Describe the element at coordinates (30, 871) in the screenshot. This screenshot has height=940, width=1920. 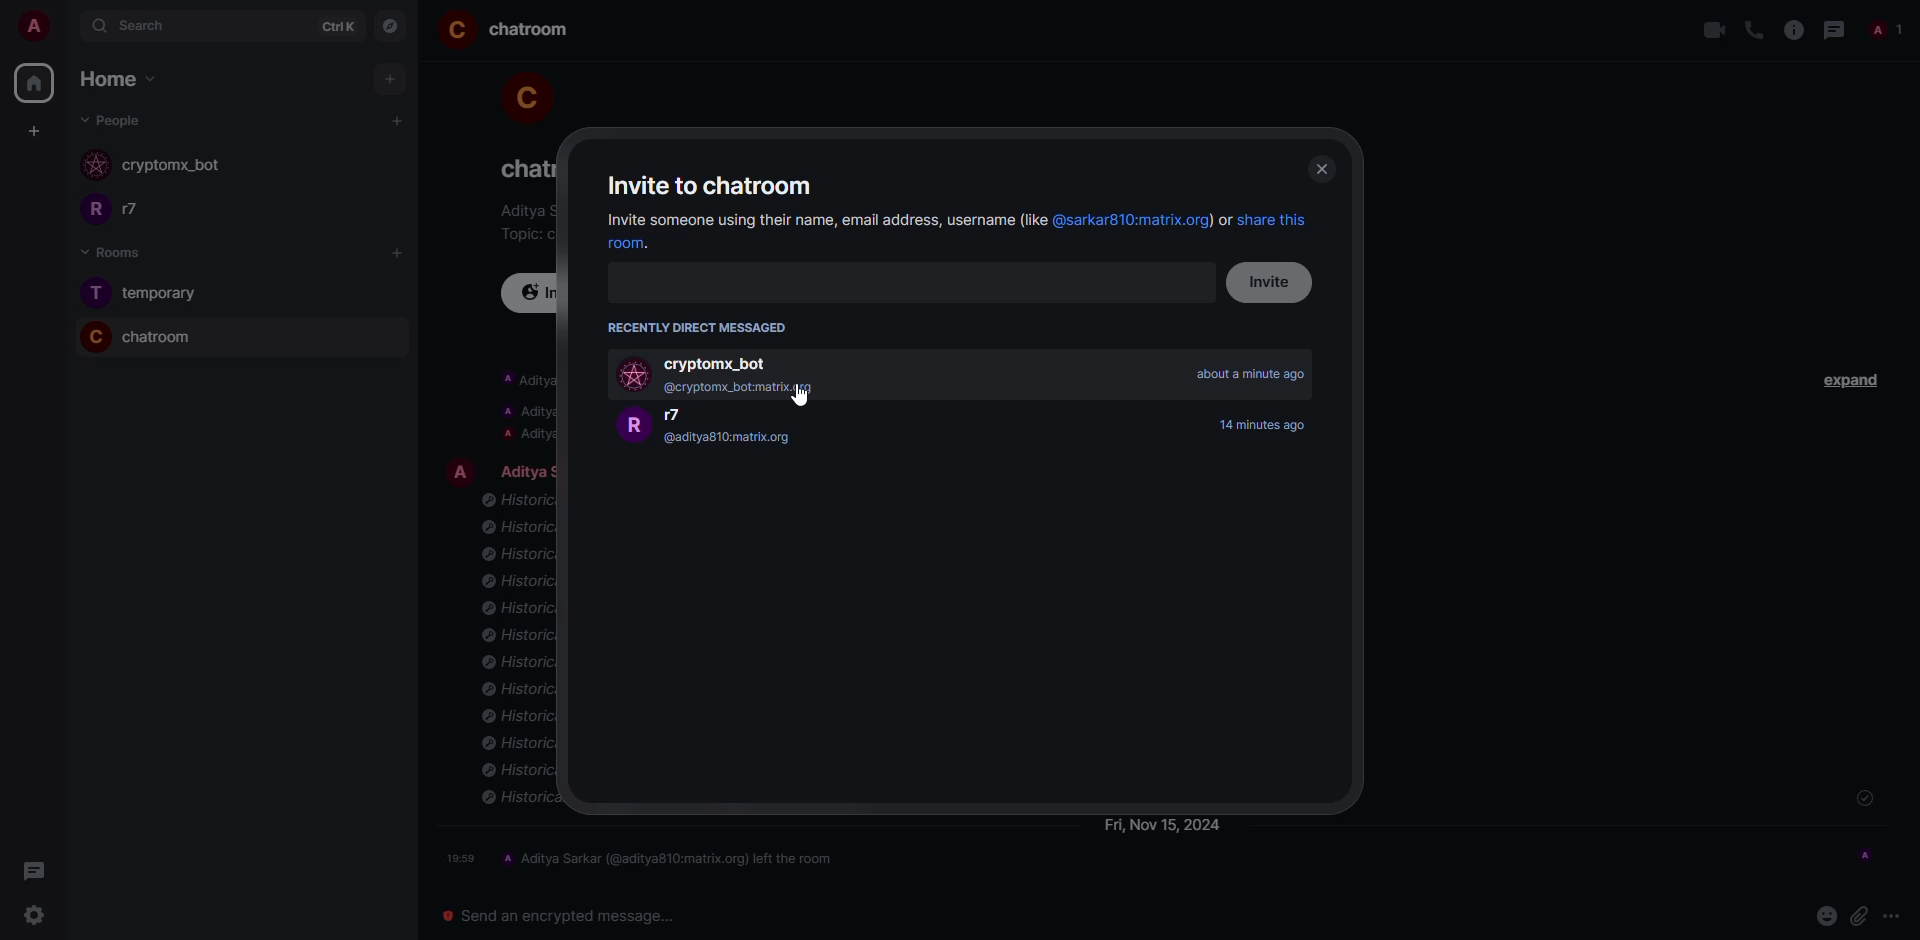
I see `threads` at that location.